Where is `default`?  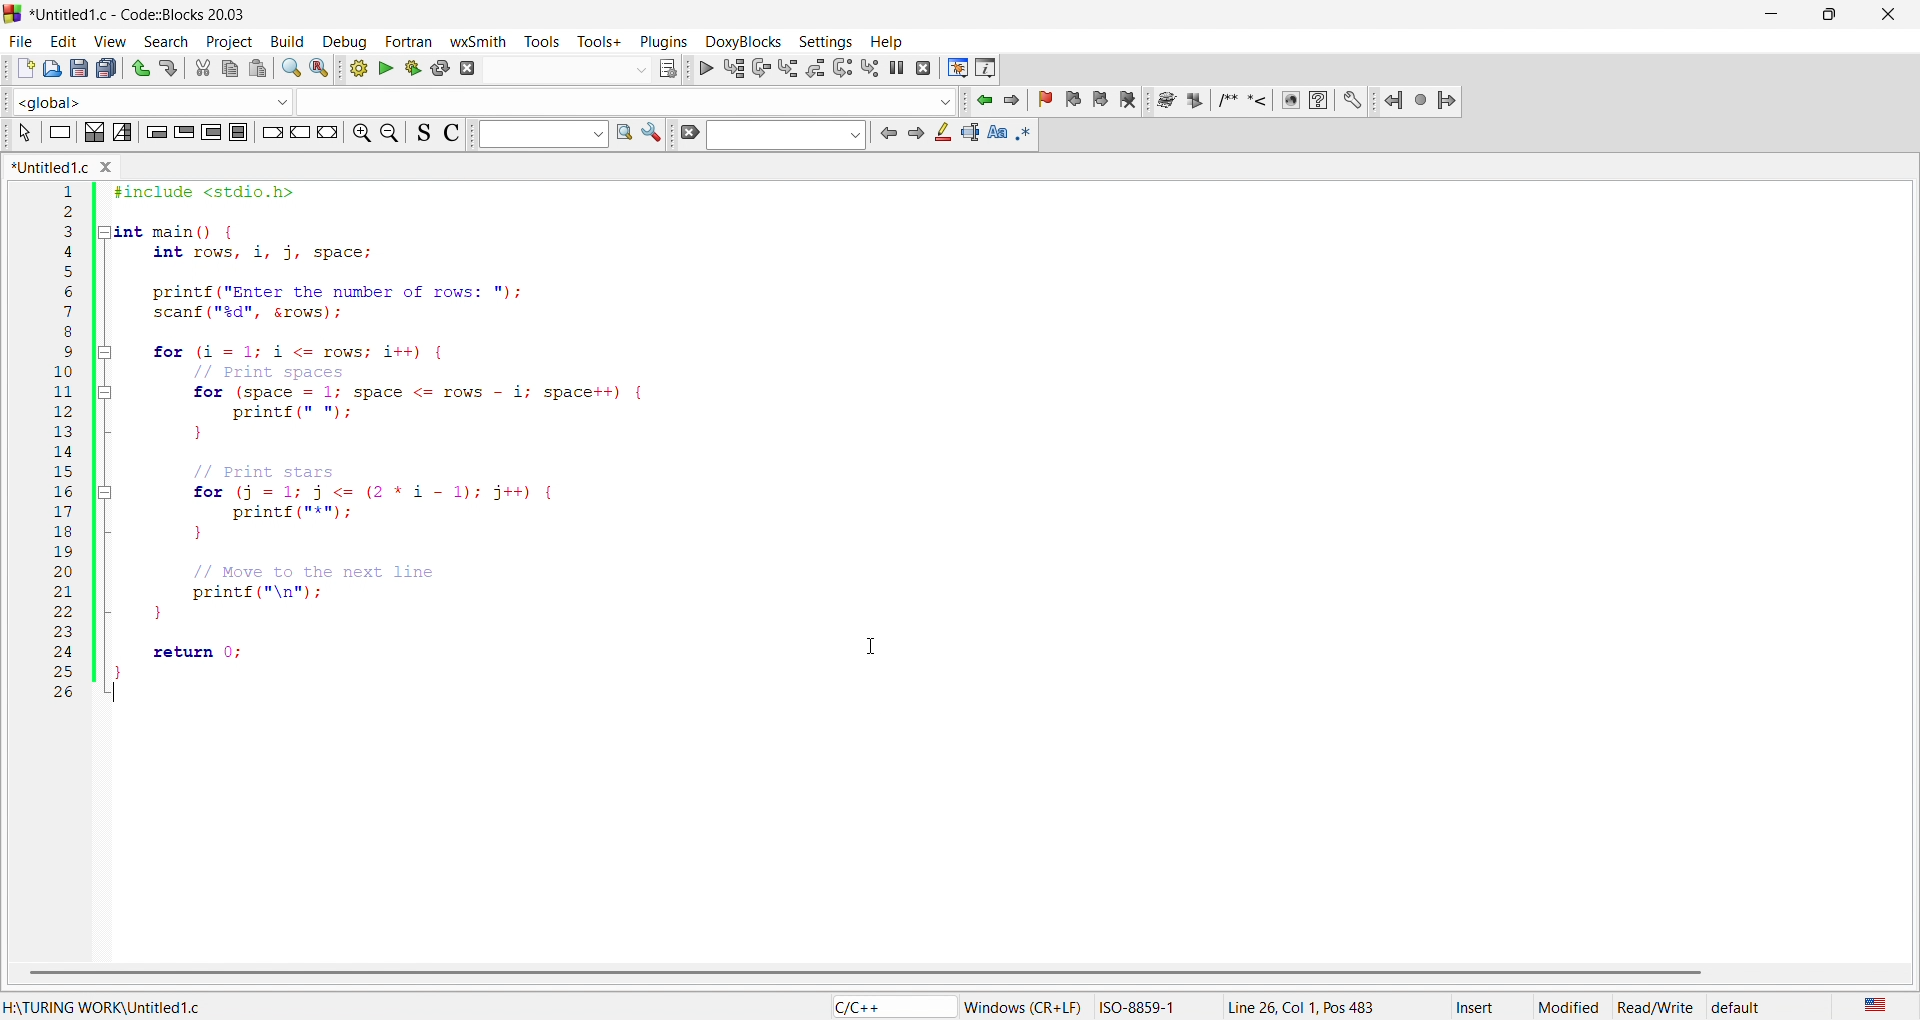 default is located at coordinates (1760, 1004).